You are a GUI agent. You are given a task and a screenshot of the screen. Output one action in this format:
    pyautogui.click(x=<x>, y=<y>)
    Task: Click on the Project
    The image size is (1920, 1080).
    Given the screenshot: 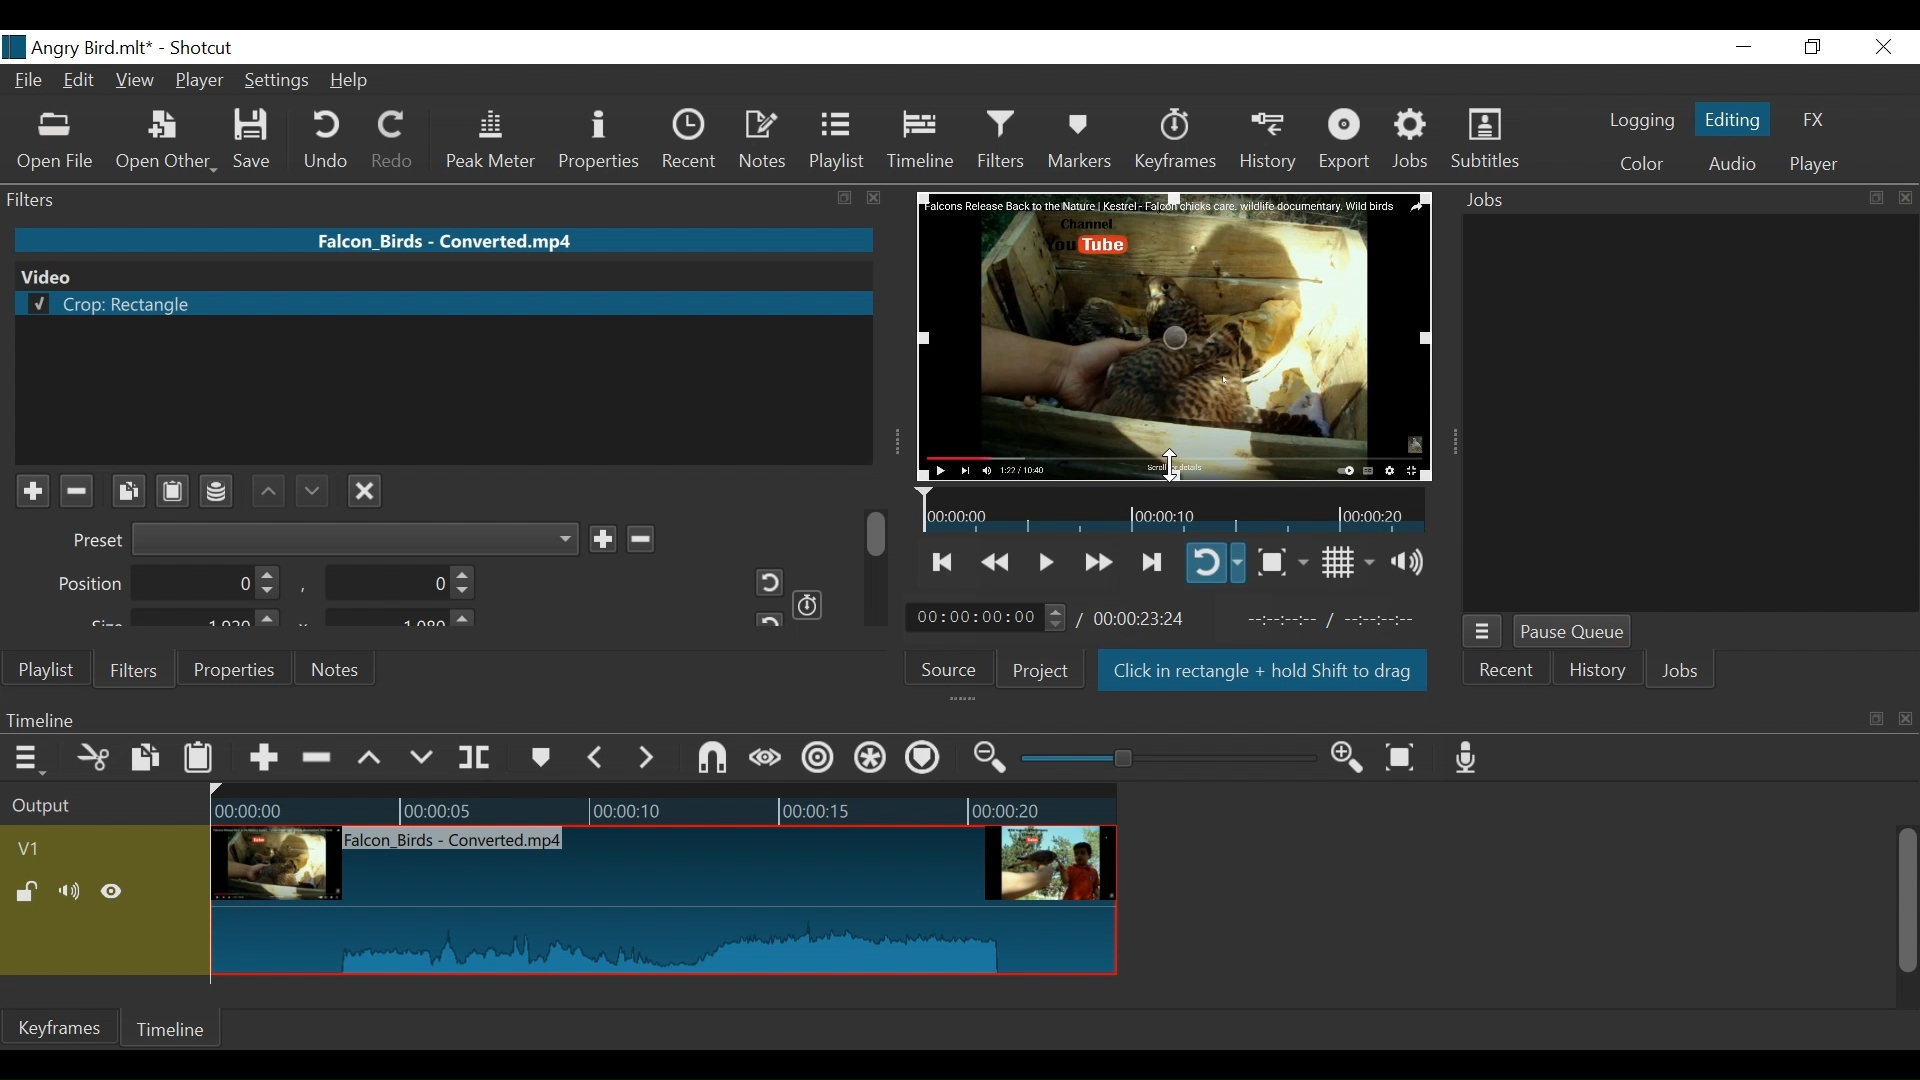 What is the action you would take?
    pyautogui.click(x=1041, y=670)
    